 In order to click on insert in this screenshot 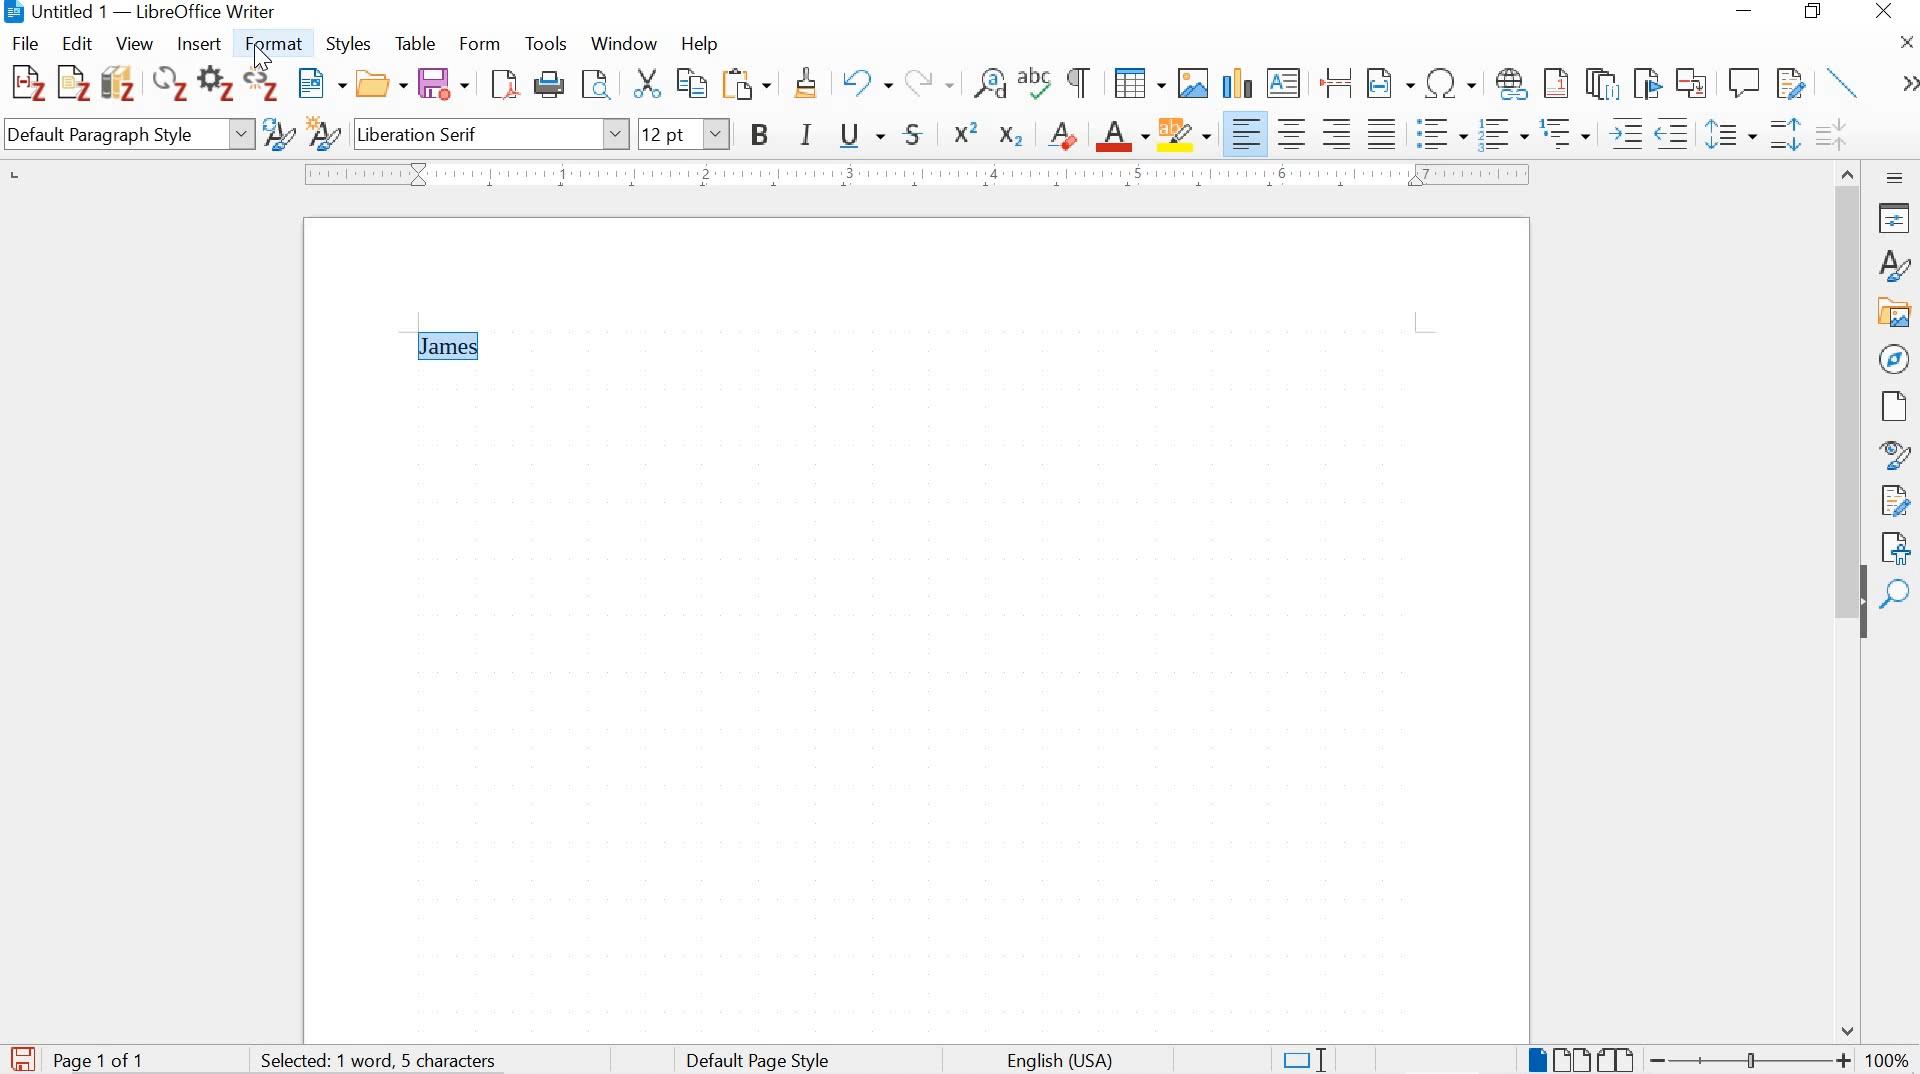, I will do `click(197, 45)`.